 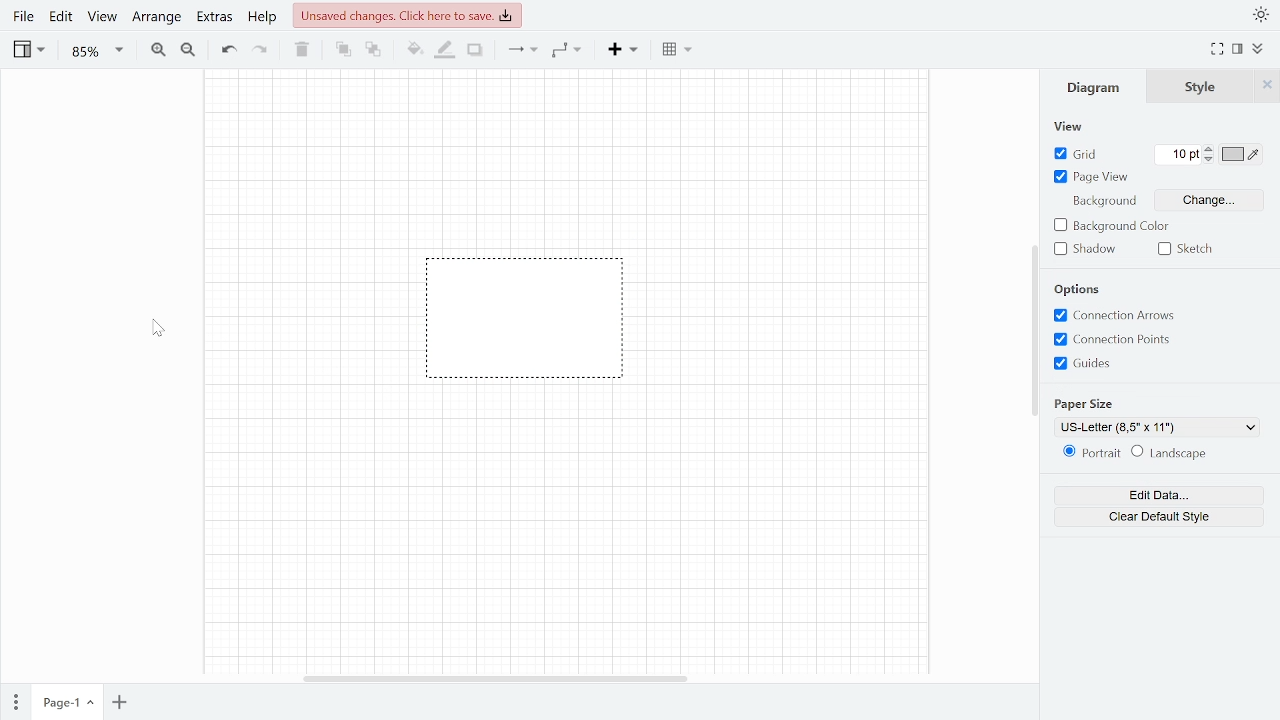 What do you see at coordinates (226, 50) in the screenshot?
I see `Undo` at bounding box center [226, 50].